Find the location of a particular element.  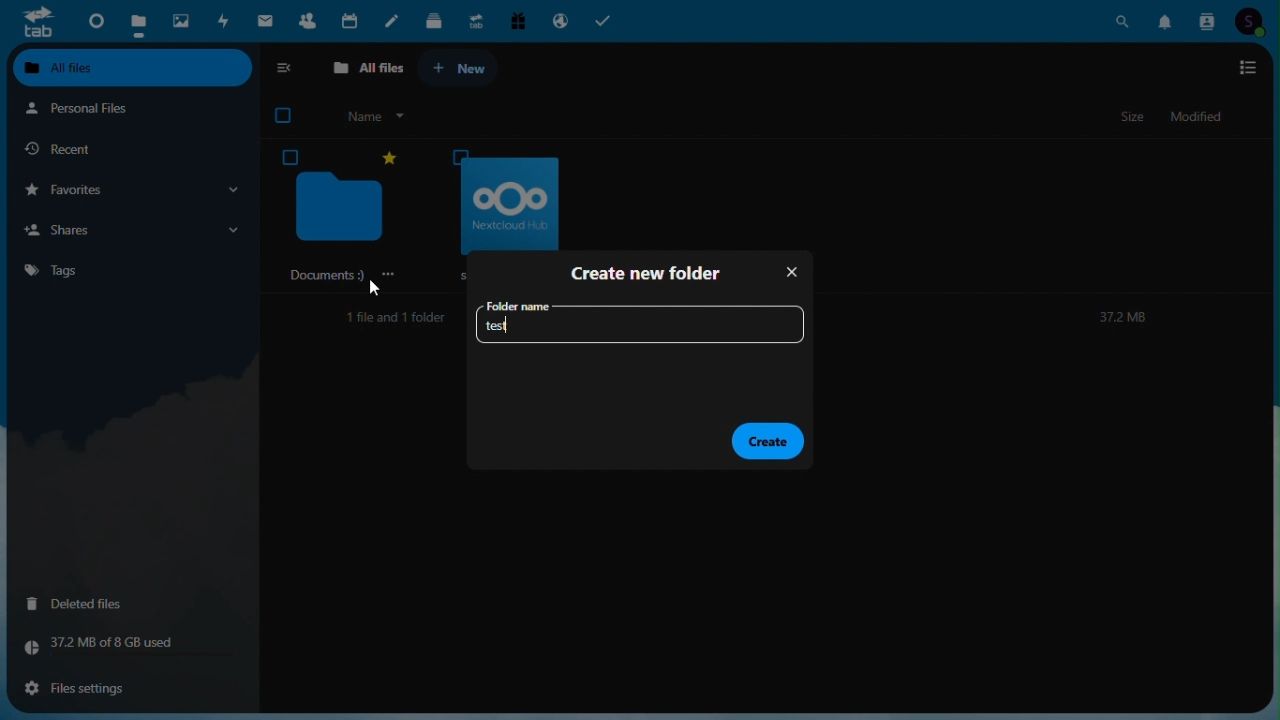

‘Documents 9) is located at coordinates (345, 217).